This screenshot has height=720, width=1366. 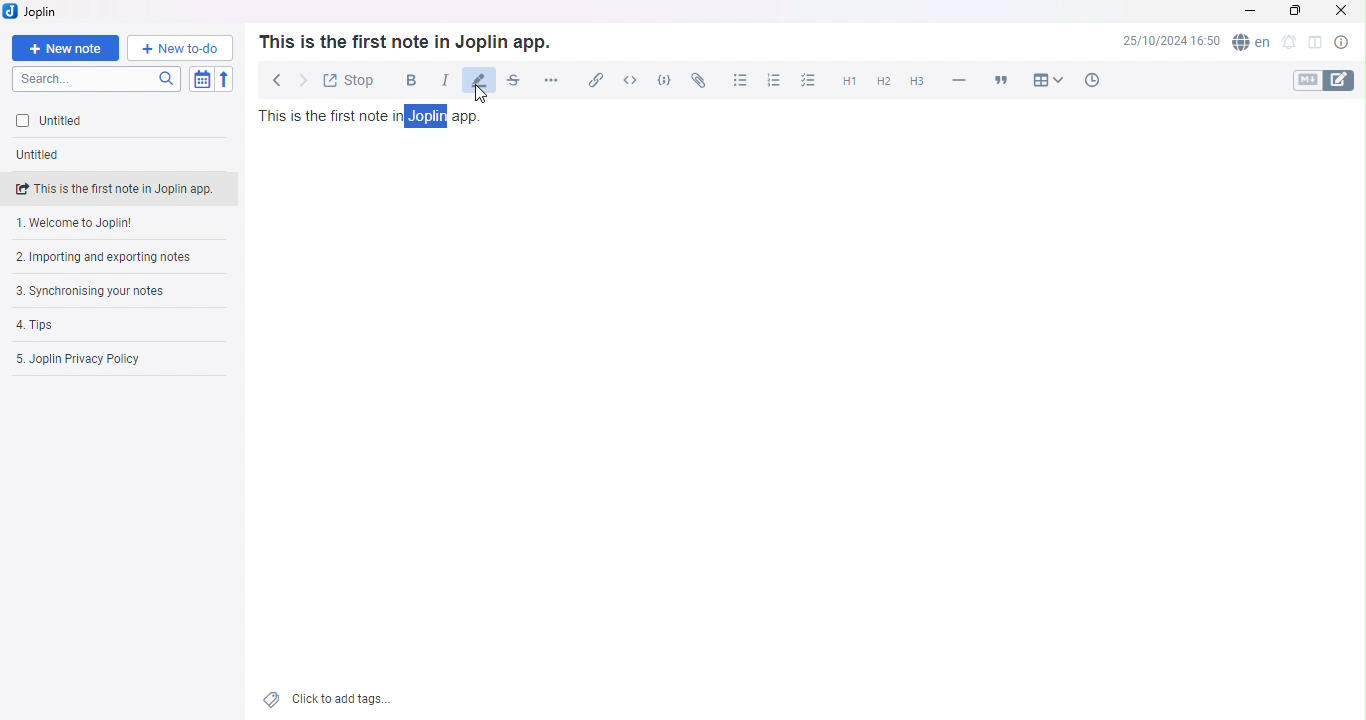 What do you see at coordinates (67, 47) in the screenshot?
I see `New note` at bounding box center [67, 47].